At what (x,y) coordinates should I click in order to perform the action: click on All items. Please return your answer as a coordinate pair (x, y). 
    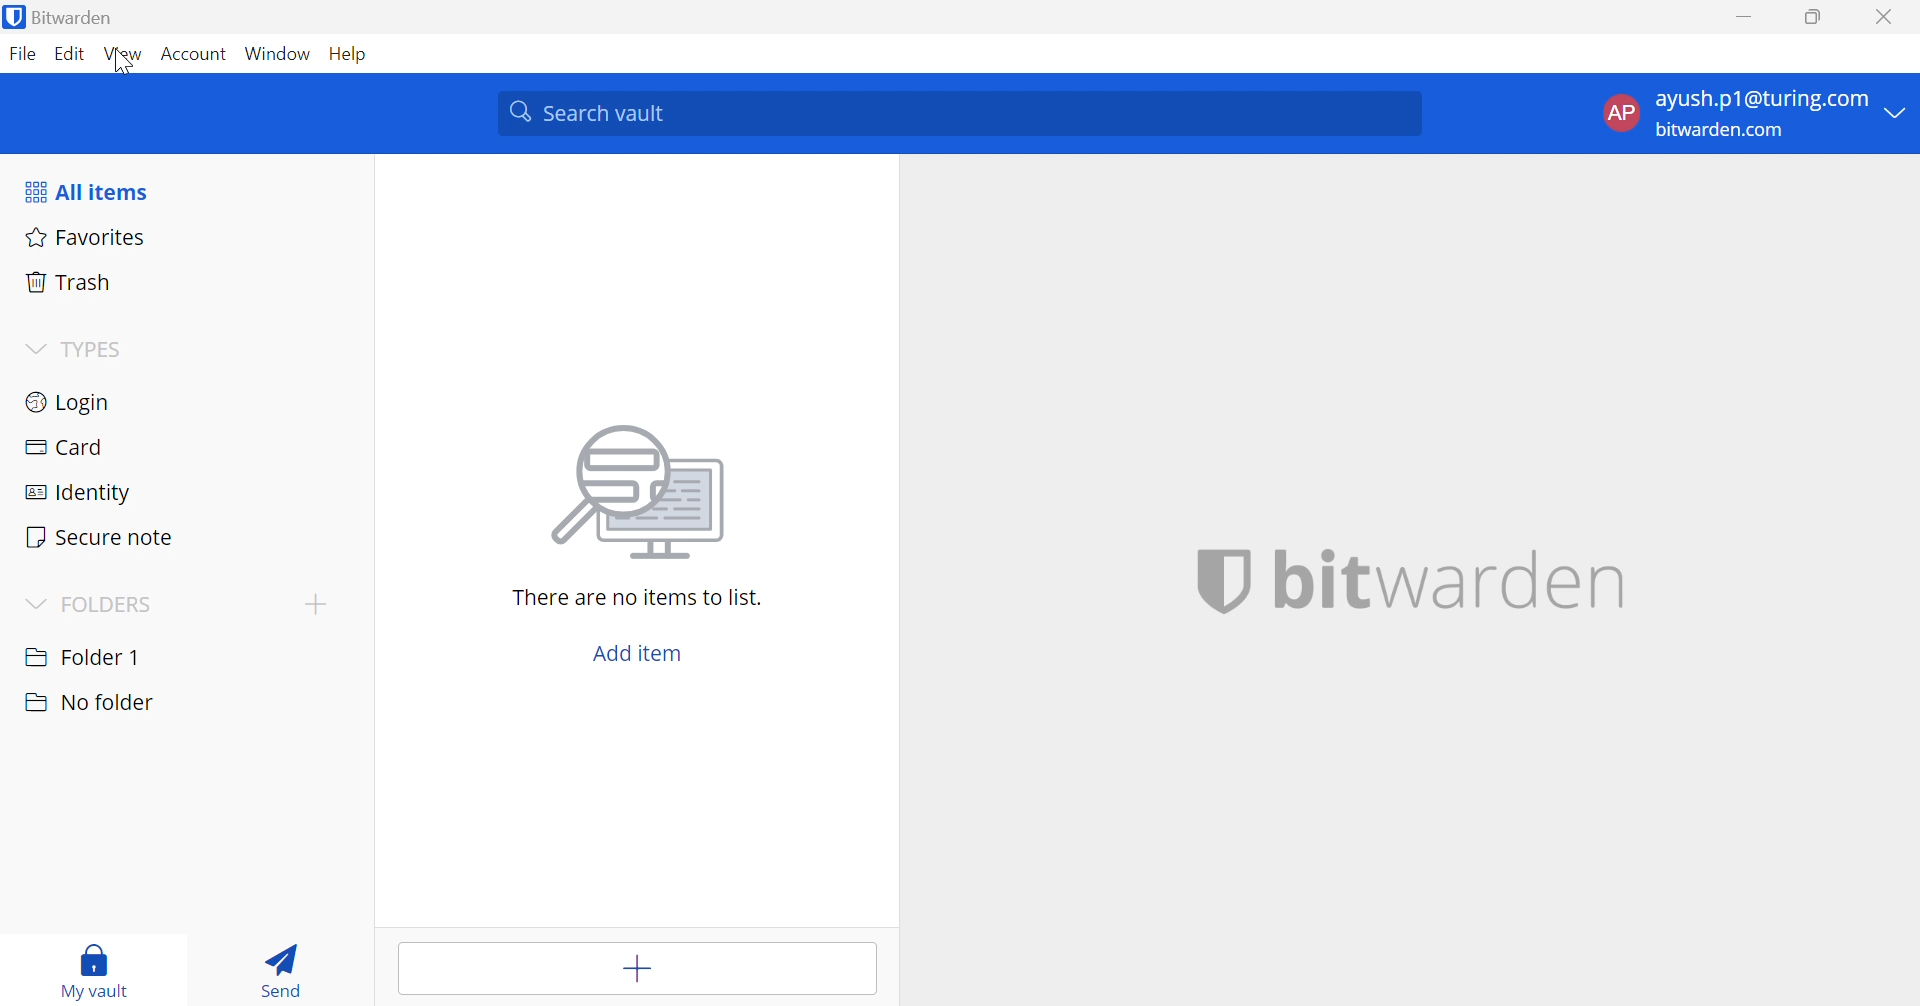
    Looking at the image, I should click on (87, 193).